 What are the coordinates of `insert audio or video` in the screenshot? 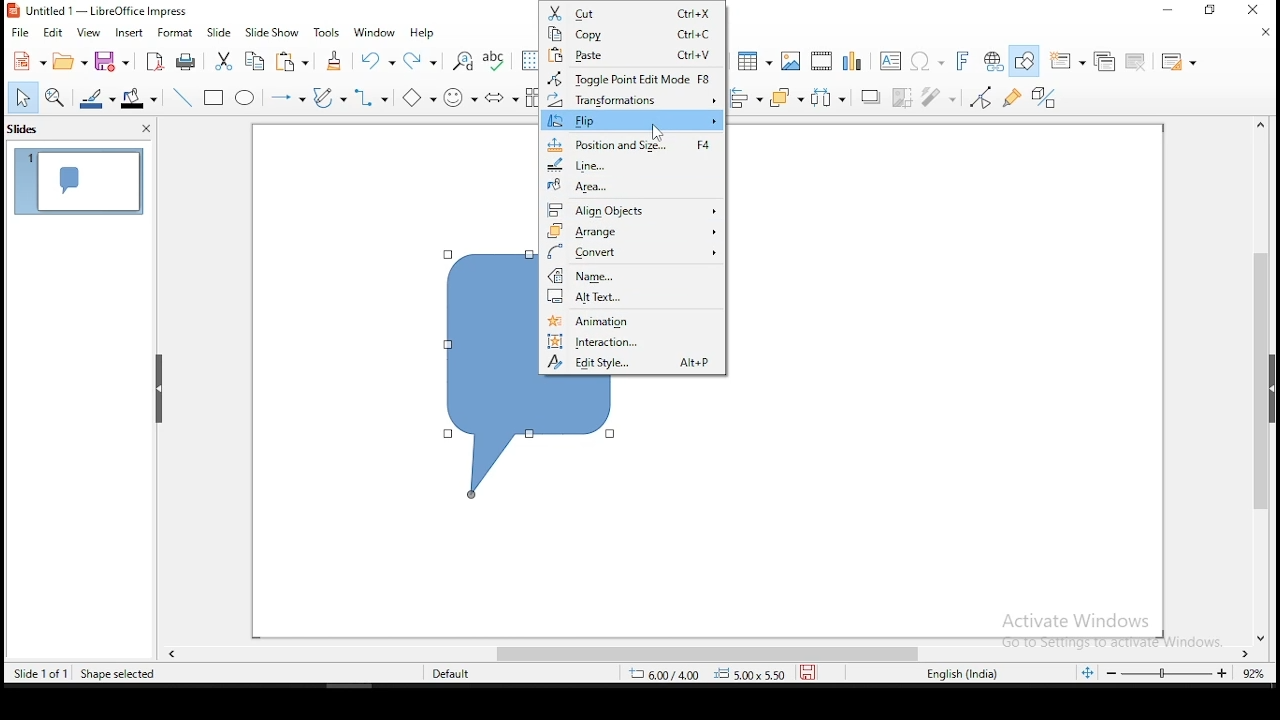 It's located at (819, 61).